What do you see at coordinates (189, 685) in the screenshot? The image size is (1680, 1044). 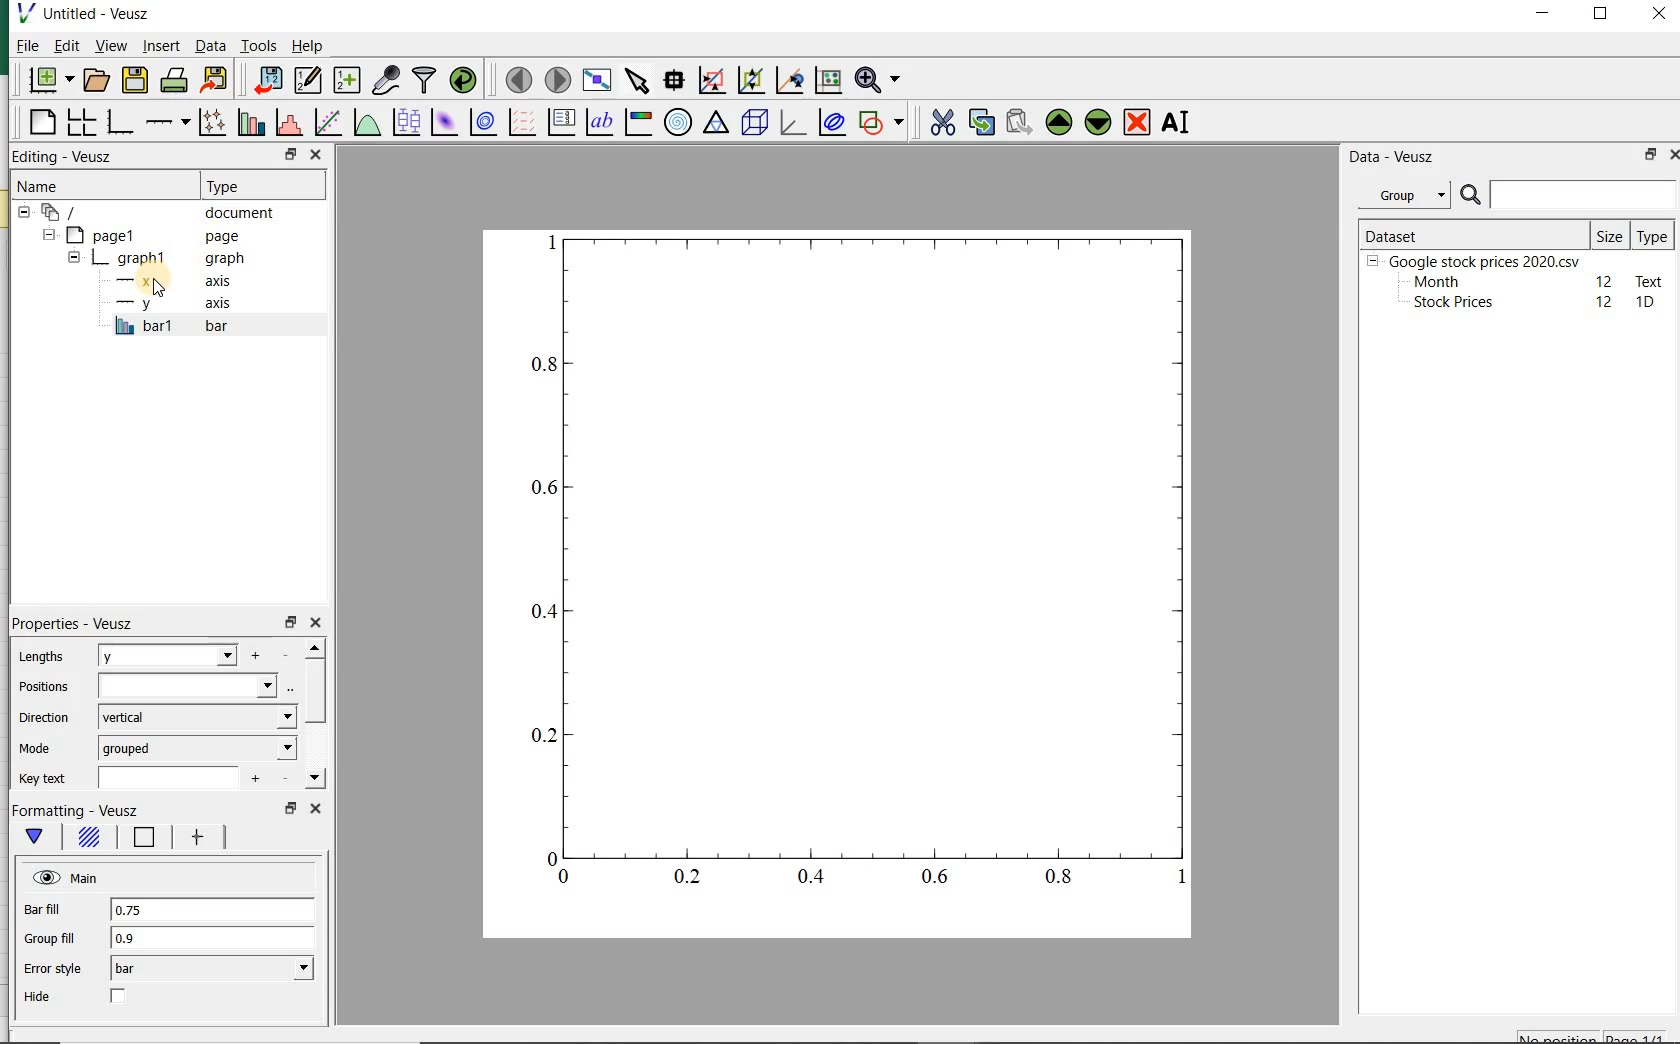 I see `input field` at bounding box center [189, 685].